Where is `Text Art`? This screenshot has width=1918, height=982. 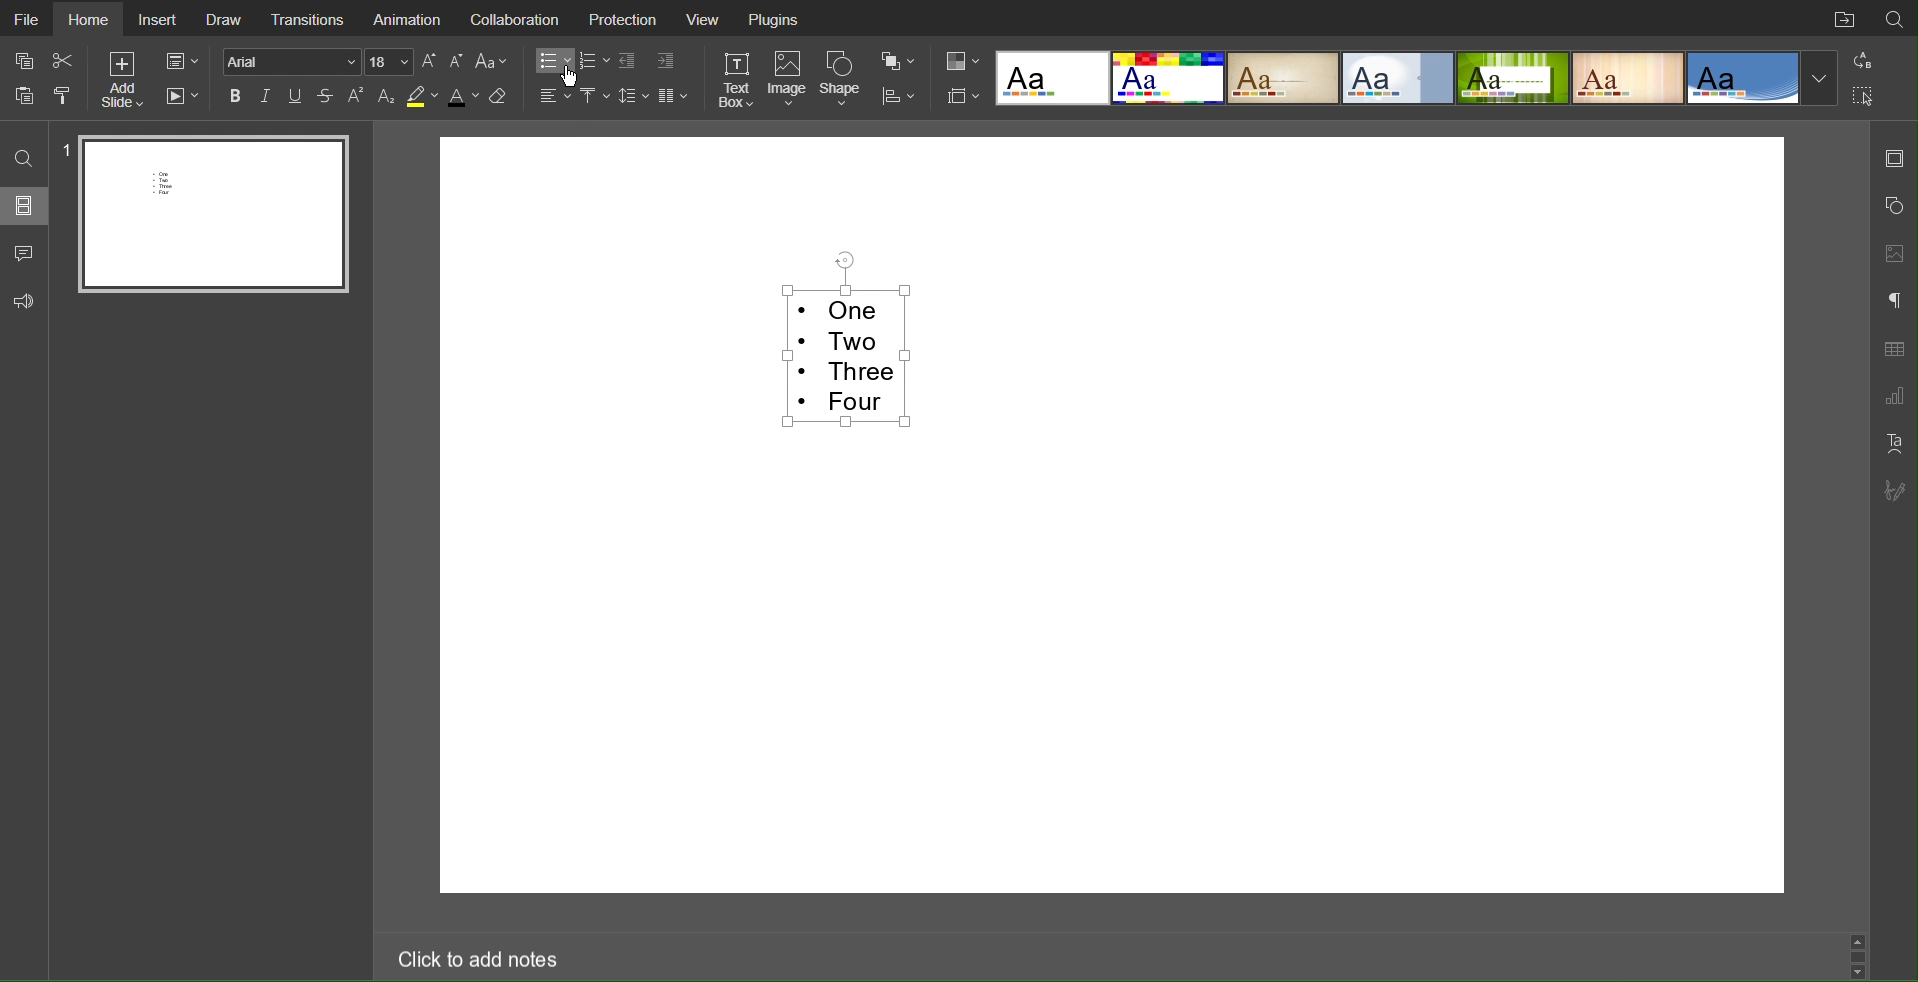 Text Art is located at coordinates (1893, 442).